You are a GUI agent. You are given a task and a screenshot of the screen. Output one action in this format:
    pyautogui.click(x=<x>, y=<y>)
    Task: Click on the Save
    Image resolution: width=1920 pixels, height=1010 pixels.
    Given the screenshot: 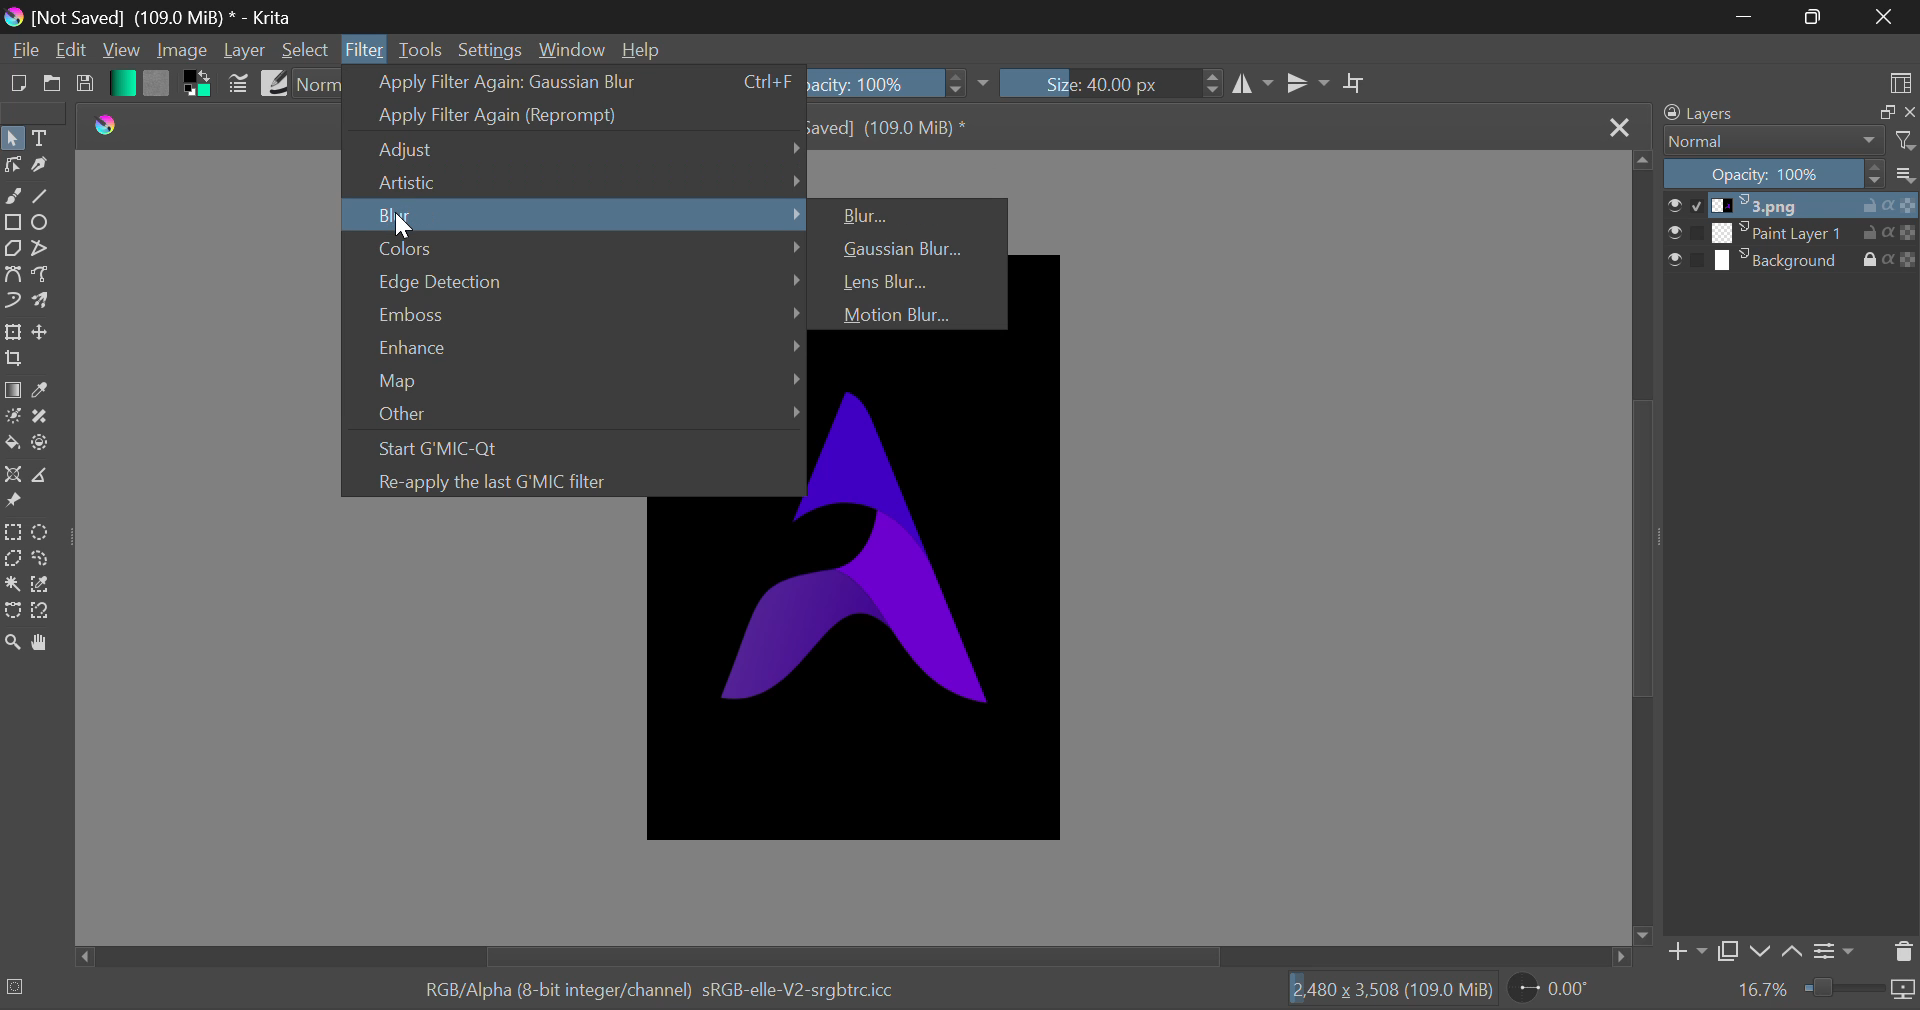 What is the action you would take?
    pyautogui.click(x=85, y=88)
    